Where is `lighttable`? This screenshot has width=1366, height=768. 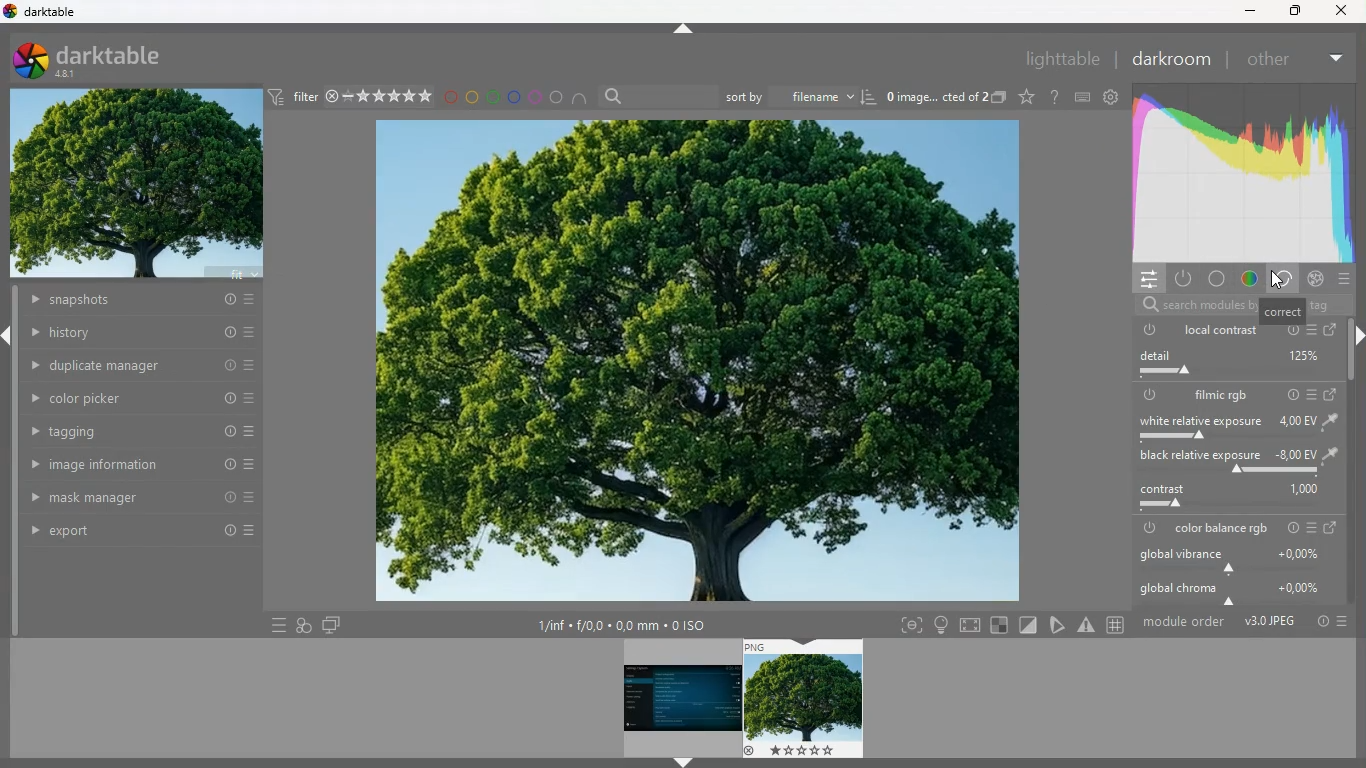
lighttable is located at coordinates (1062, 61).